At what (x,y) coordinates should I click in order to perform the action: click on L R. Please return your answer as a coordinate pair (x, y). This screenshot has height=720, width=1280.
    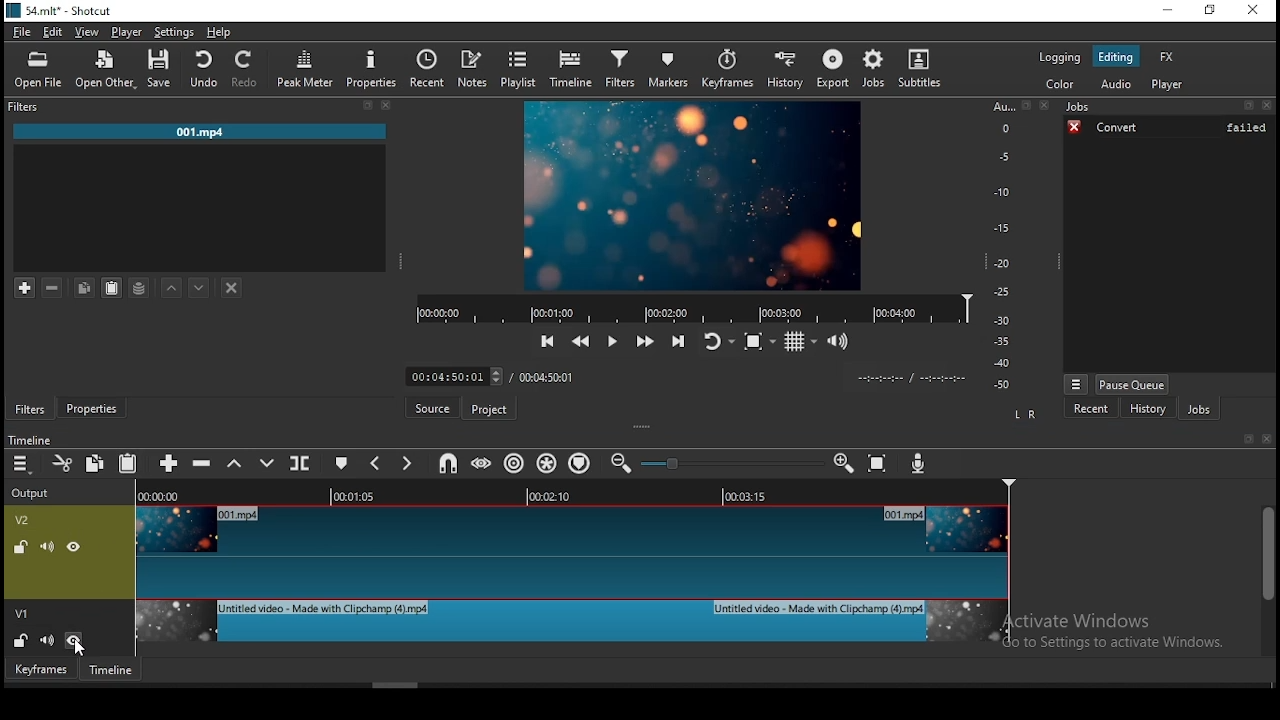
    Looking at the image, I should click on (1024, 415).